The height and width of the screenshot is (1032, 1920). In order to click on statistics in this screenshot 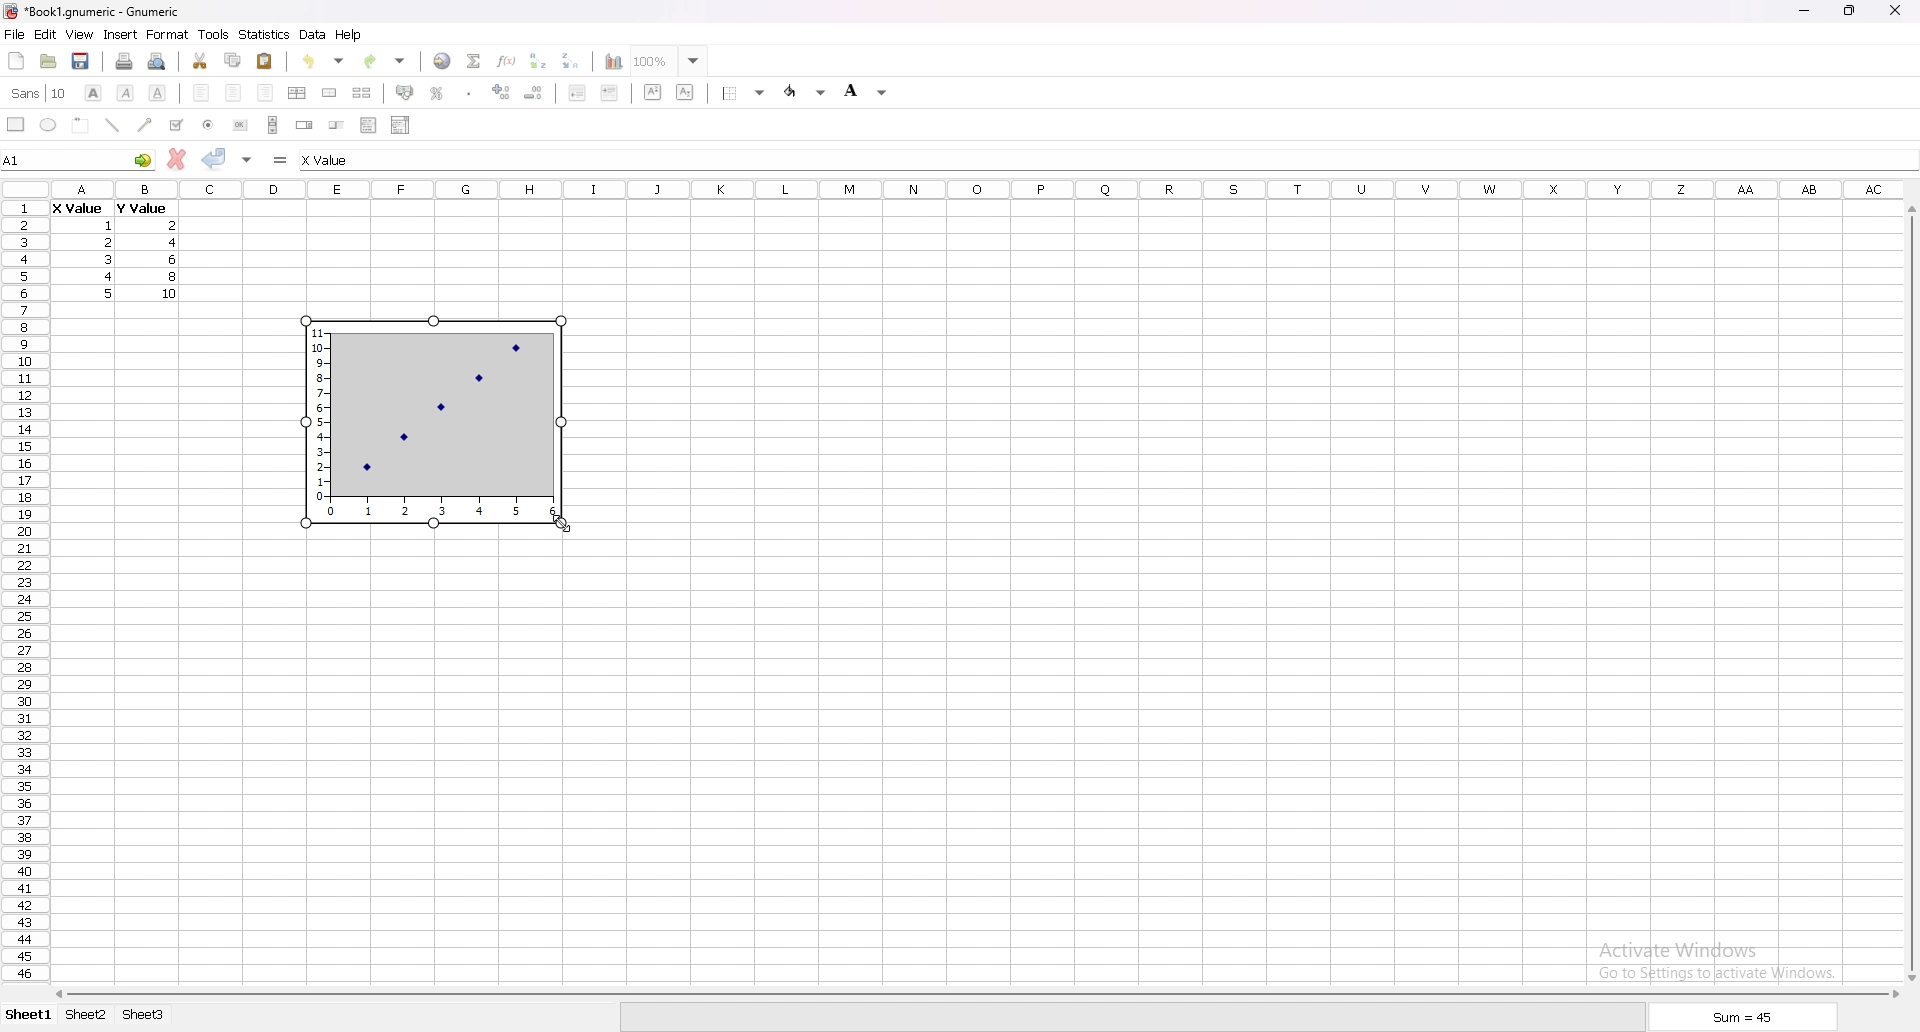, I will do `click(265, 34)`.